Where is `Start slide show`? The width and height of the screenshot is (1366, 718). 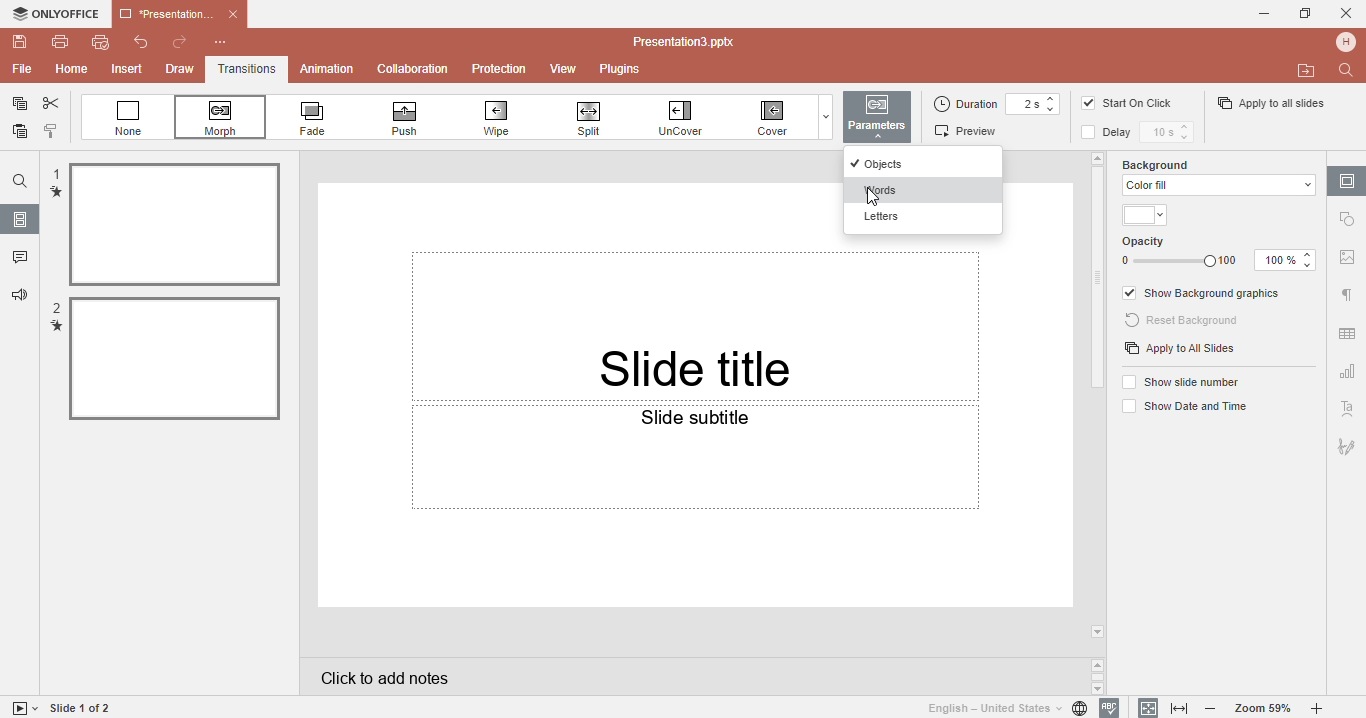 Start slide show is located at coordinates (21, 708).